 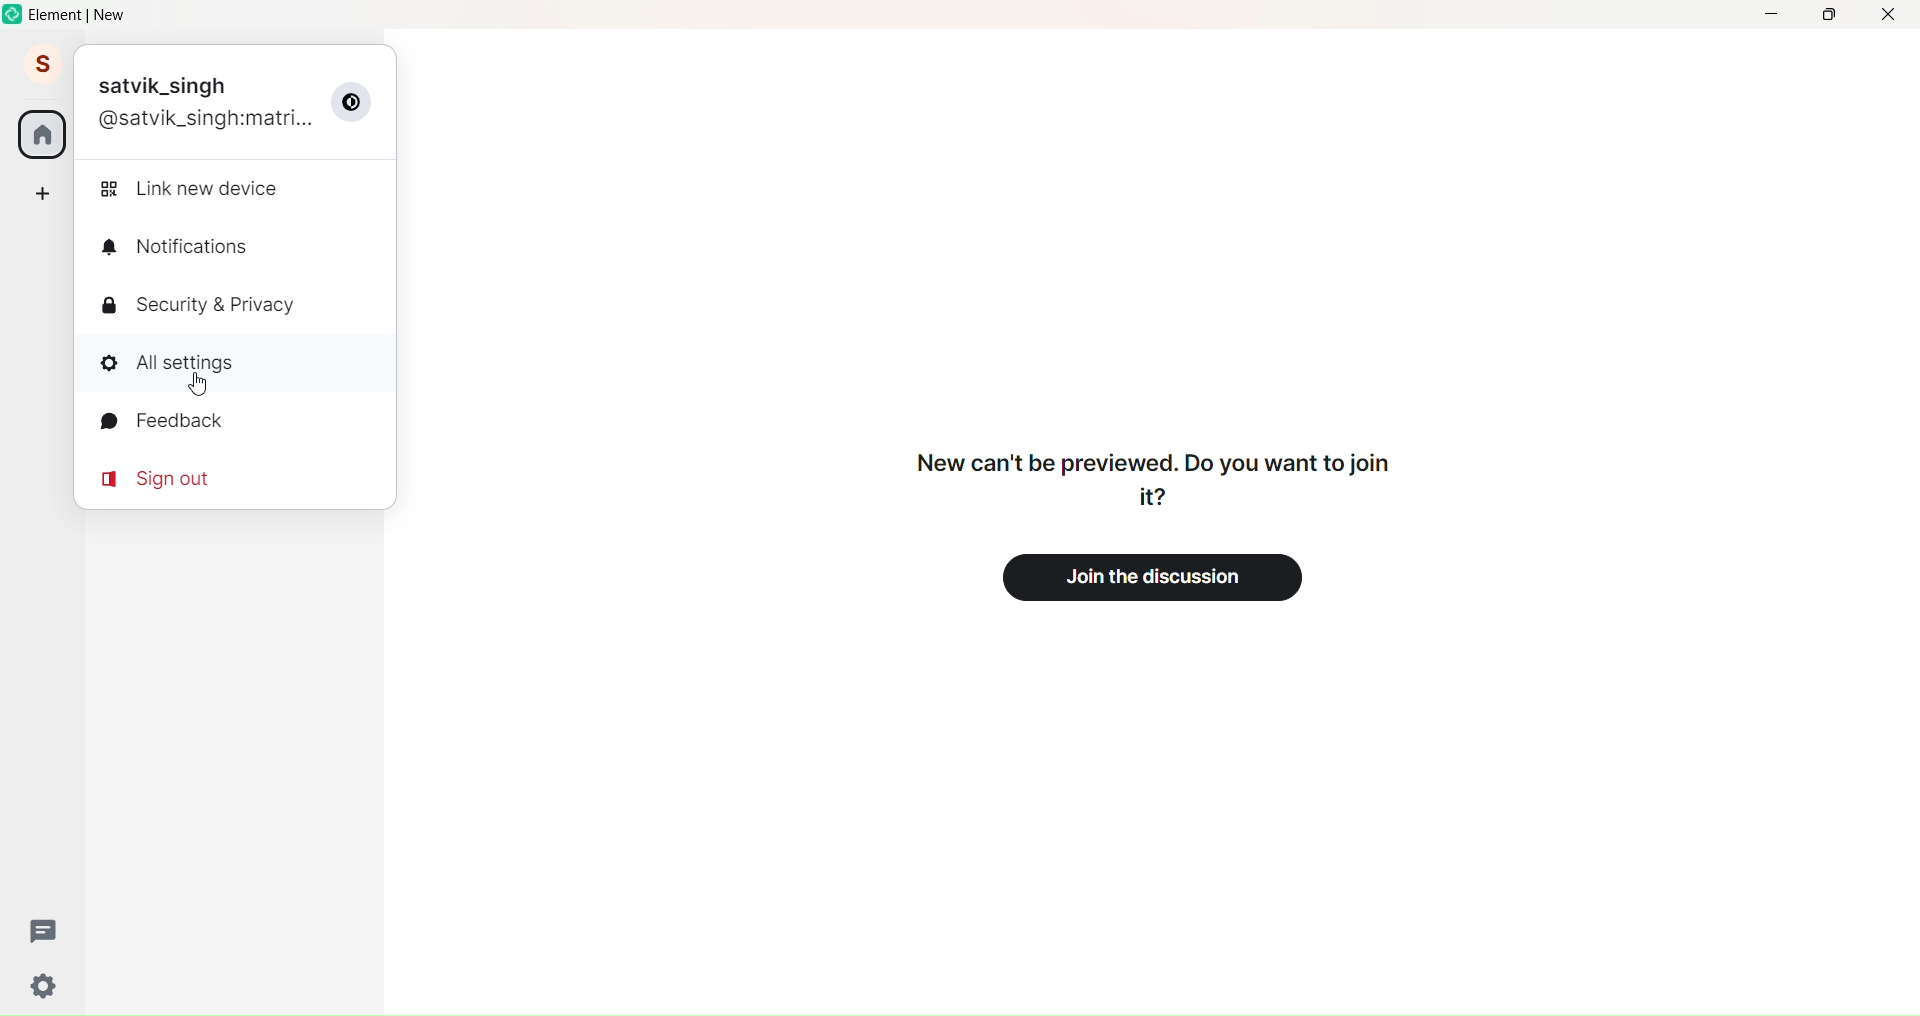 I want to click on Create a space, so click(x=42, y=192).